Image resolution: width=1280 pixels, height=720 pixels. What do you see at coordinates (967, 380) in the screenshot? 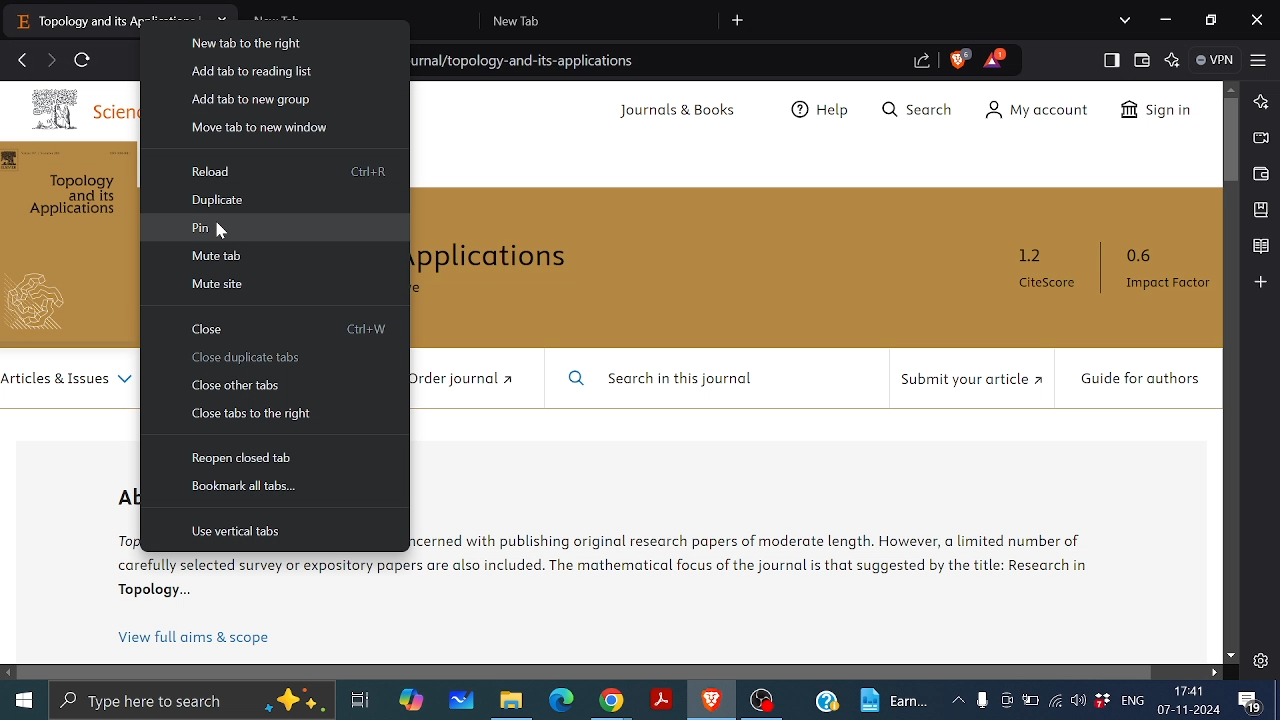
I see `Submit your article ` at bounding box center [967, 380].